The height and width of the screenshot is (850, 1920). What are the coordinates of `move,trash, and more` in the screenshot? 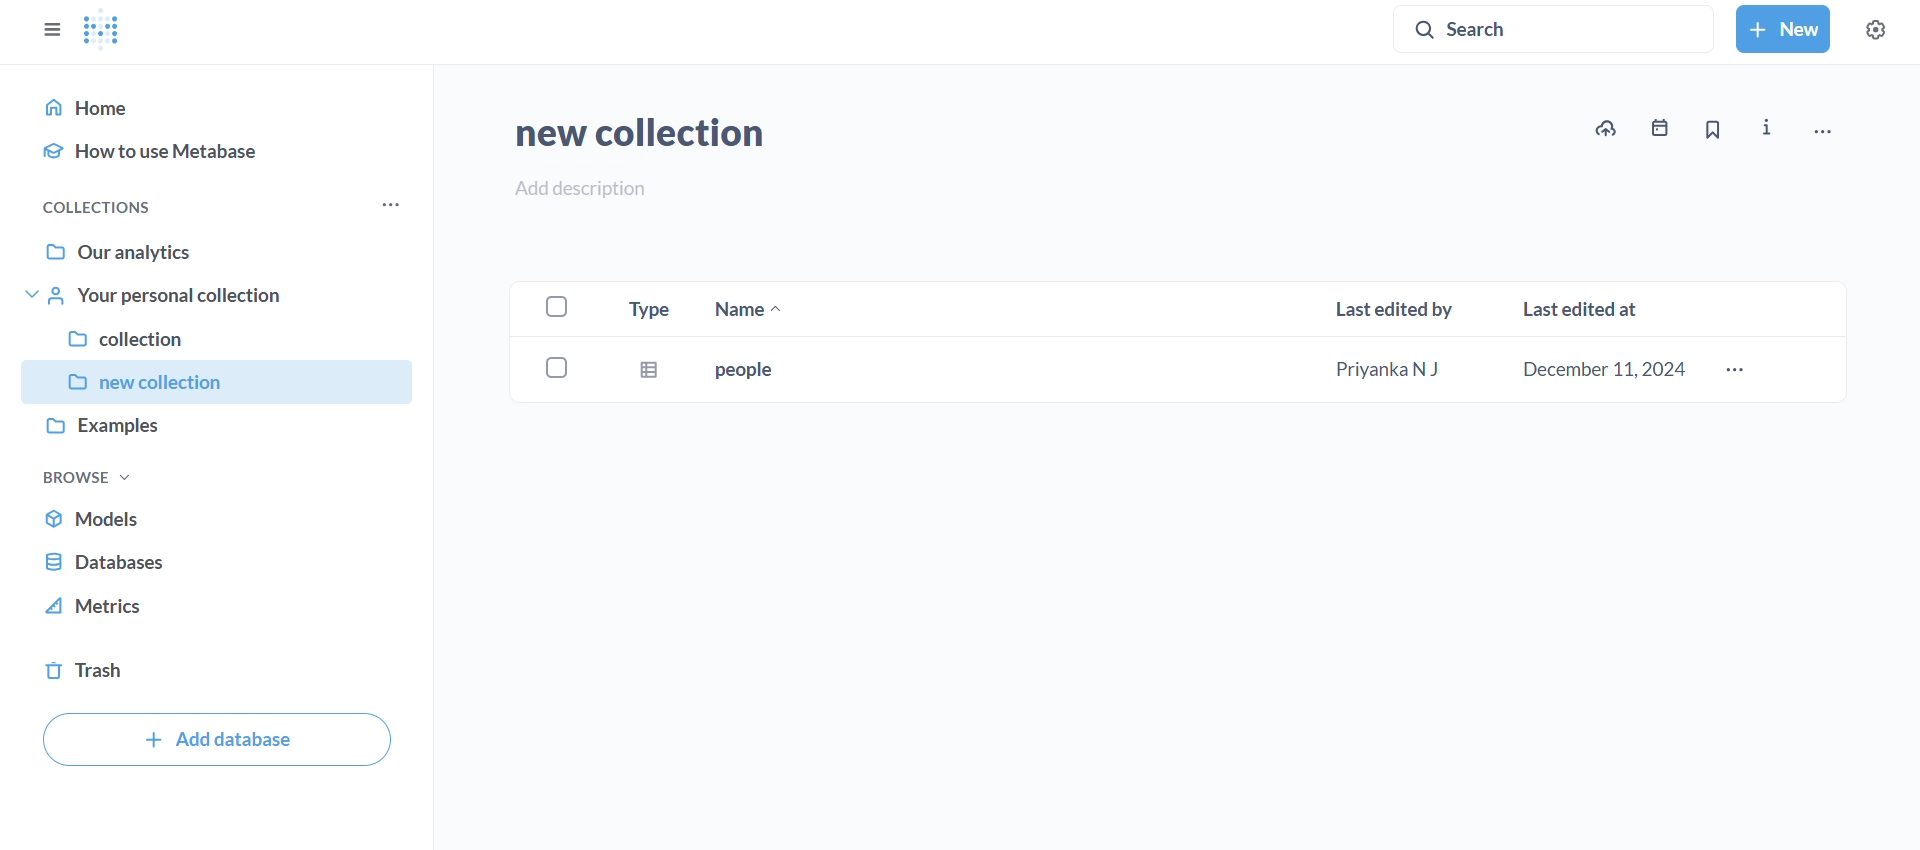 It's located at (1821, 134).